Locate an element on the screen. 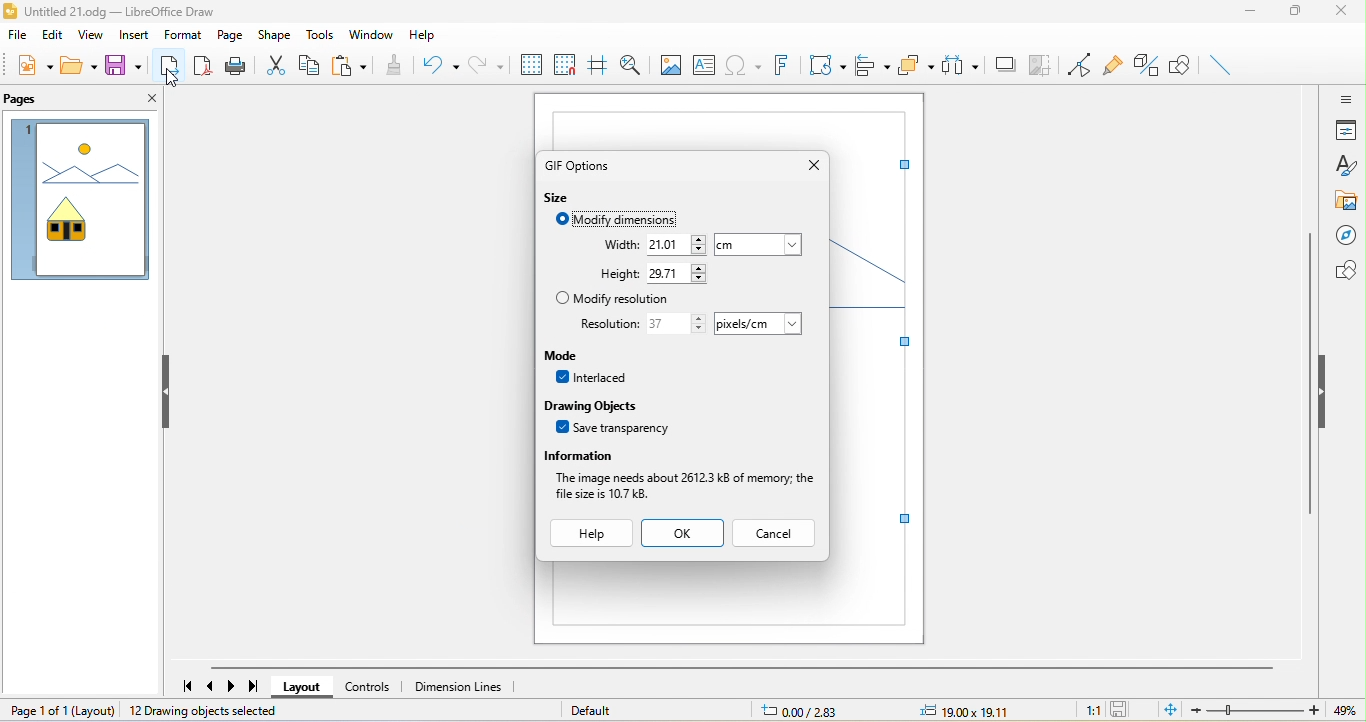 The image size is (1366, 722). insert is located at coordinates (135, 36).